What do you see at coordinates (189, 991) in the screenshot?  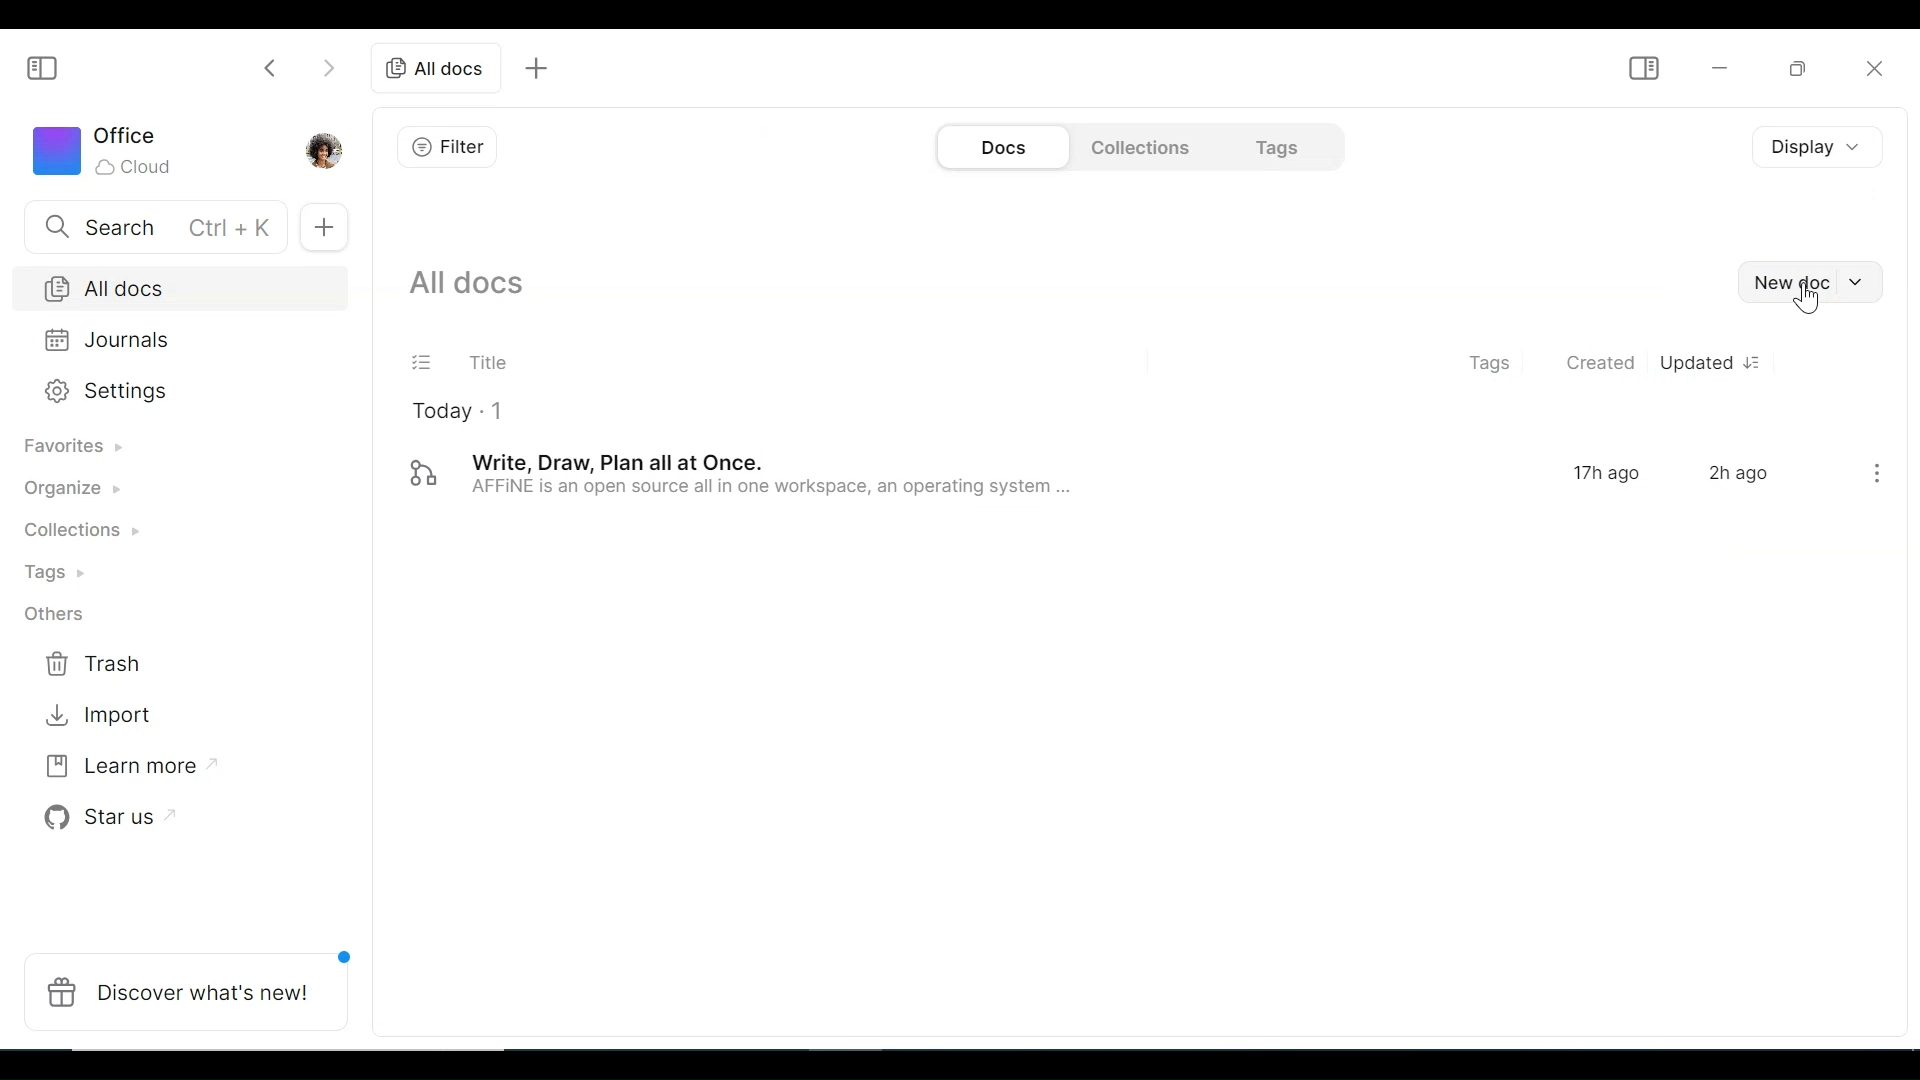 I see `Discover what's new` at bounding box center [189, 991].